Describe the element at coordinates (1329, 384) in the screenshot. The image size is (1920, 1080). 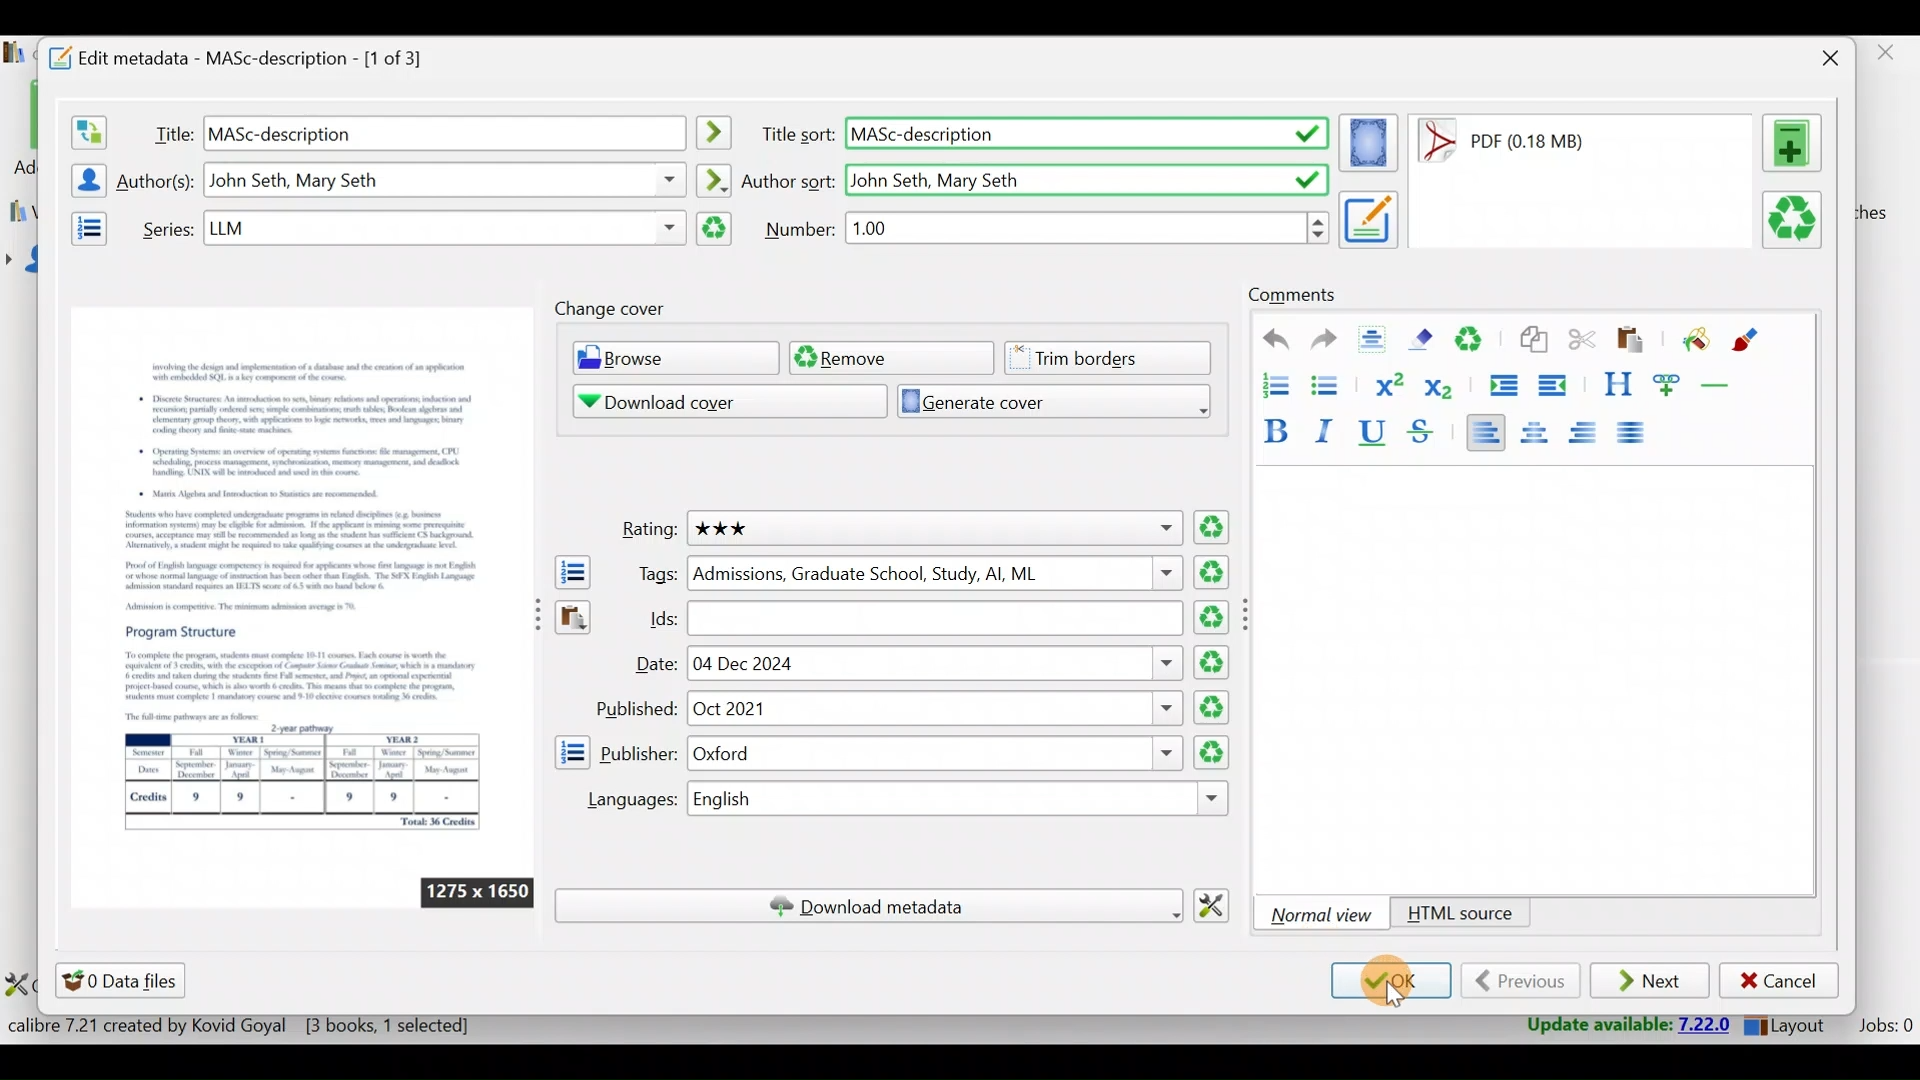
I see `Unordered list` at that location.